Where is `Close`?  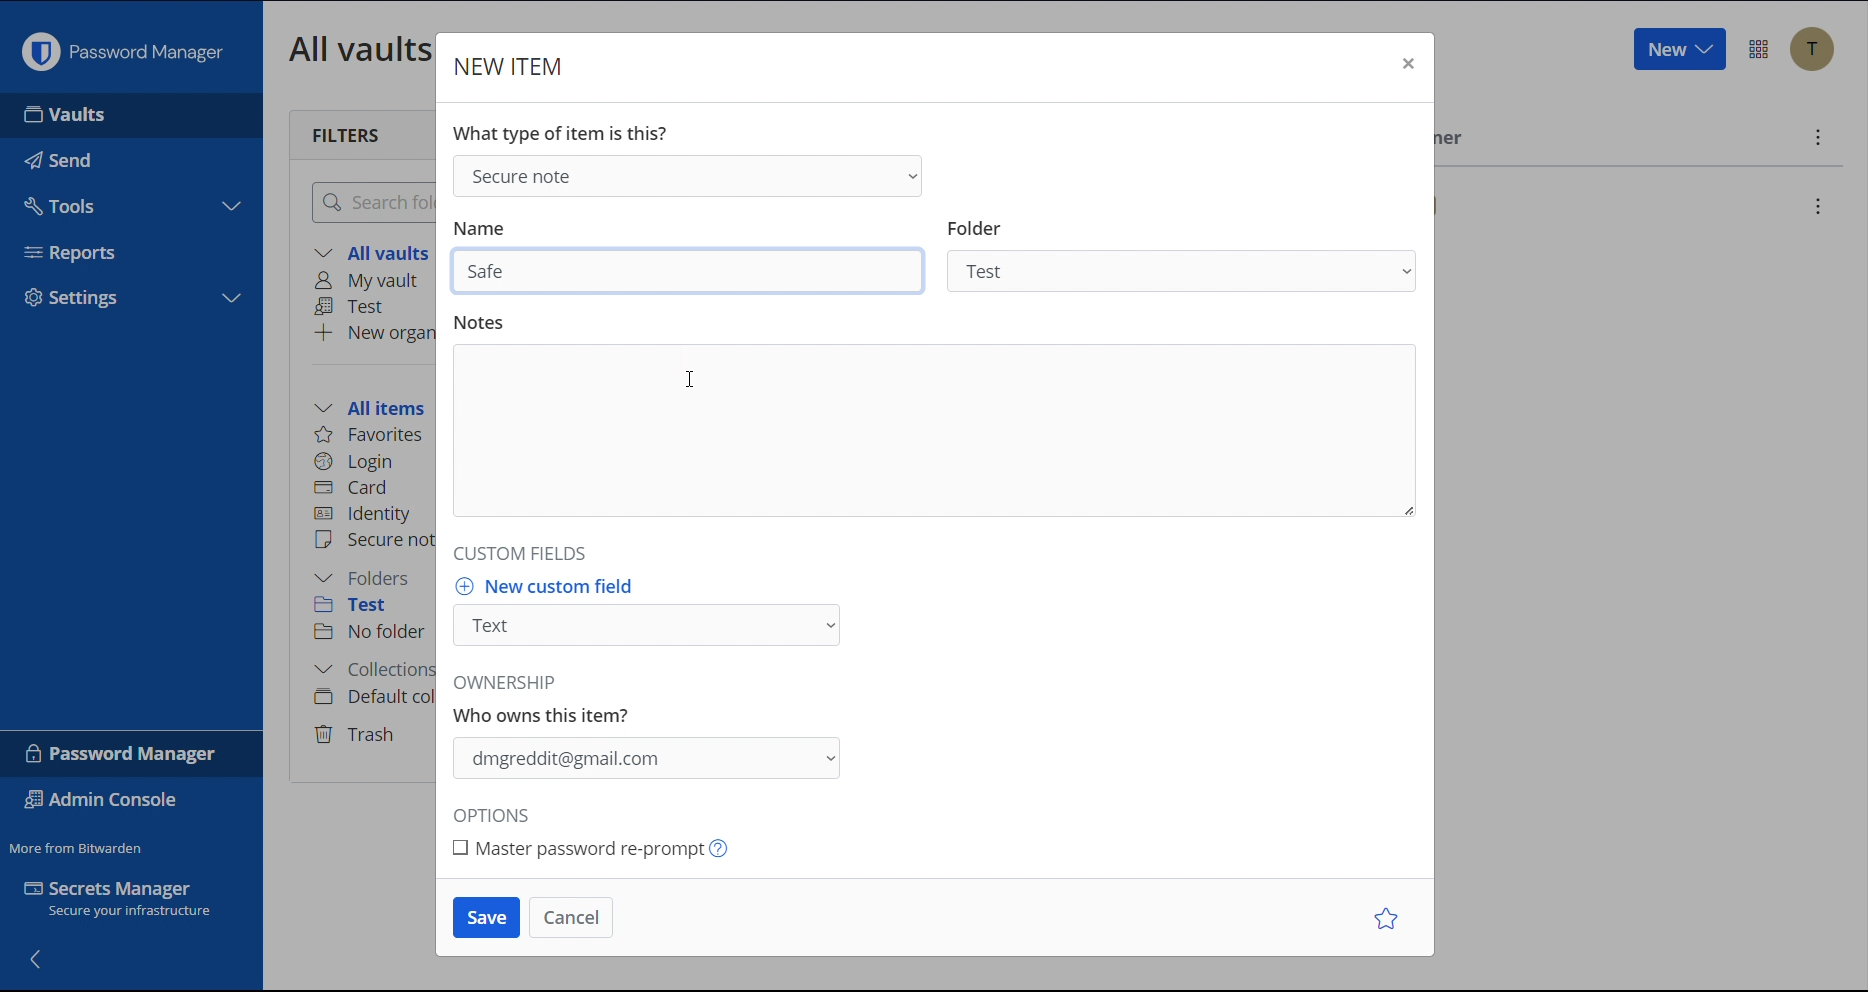 Close is located at coordinates (1405, 66).